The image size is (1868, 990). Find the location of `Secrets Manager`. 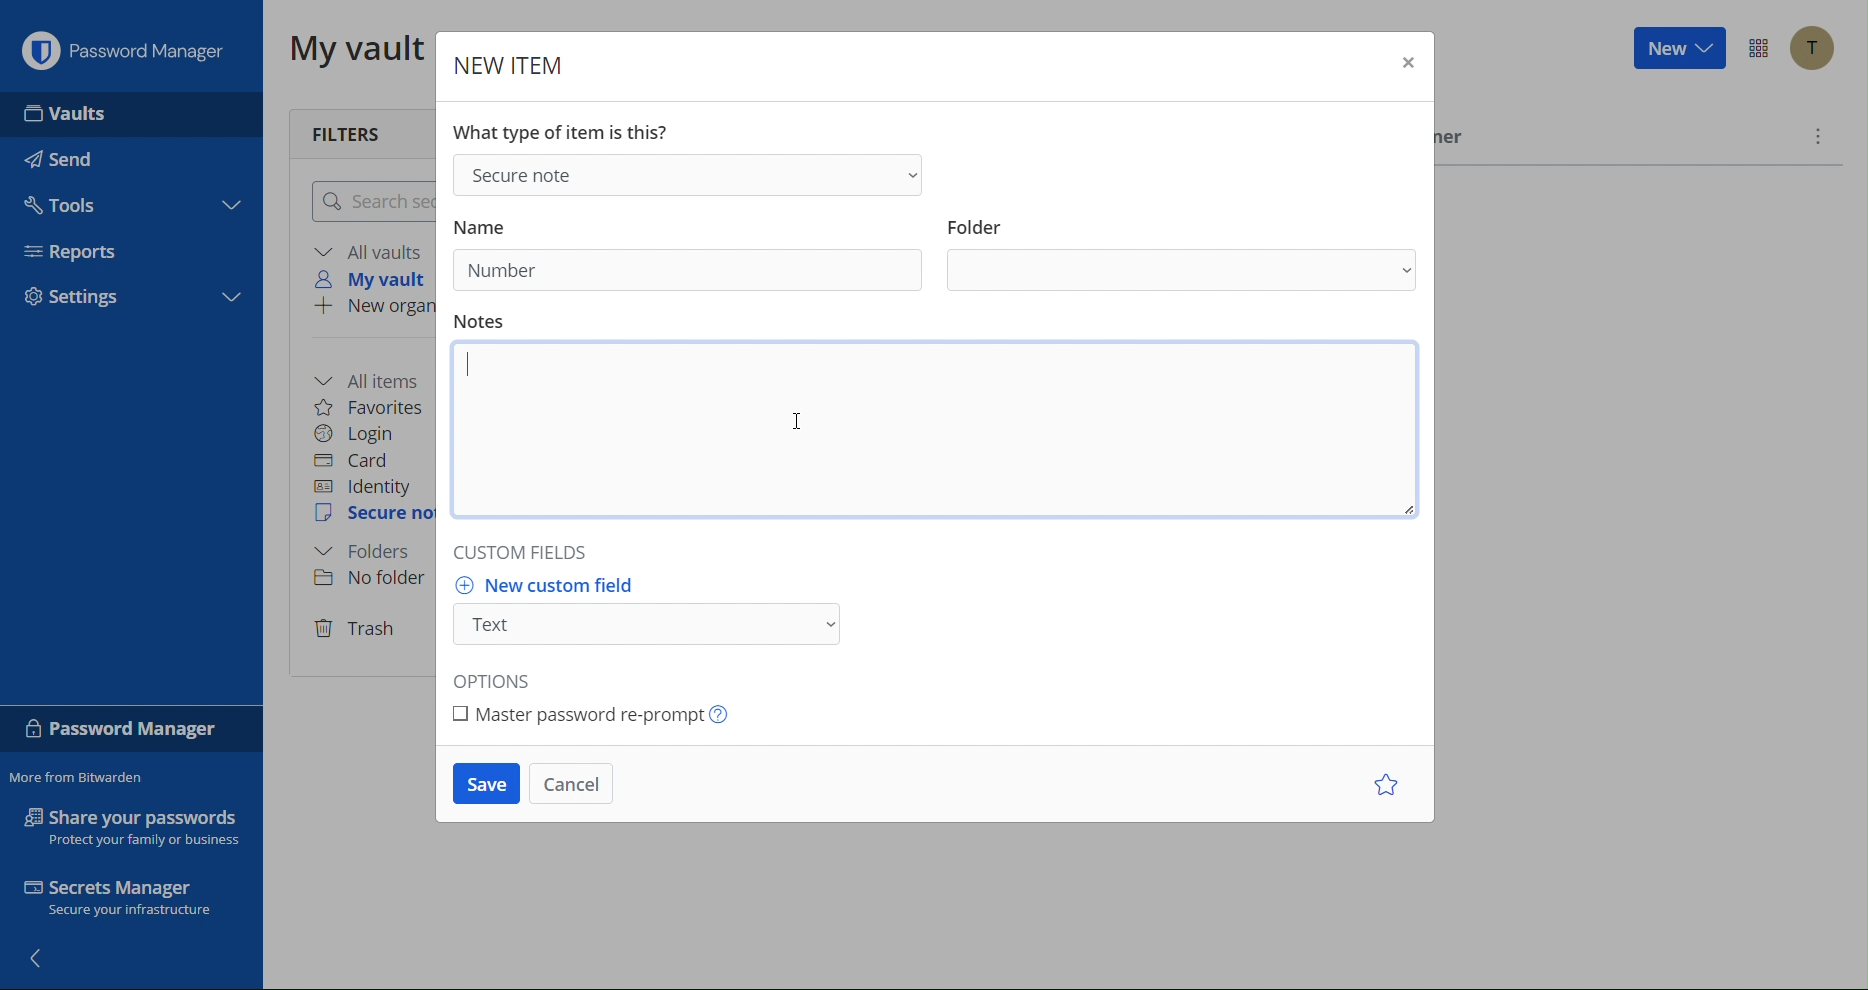

Secrets Manager is located at coordinates (132, 899).